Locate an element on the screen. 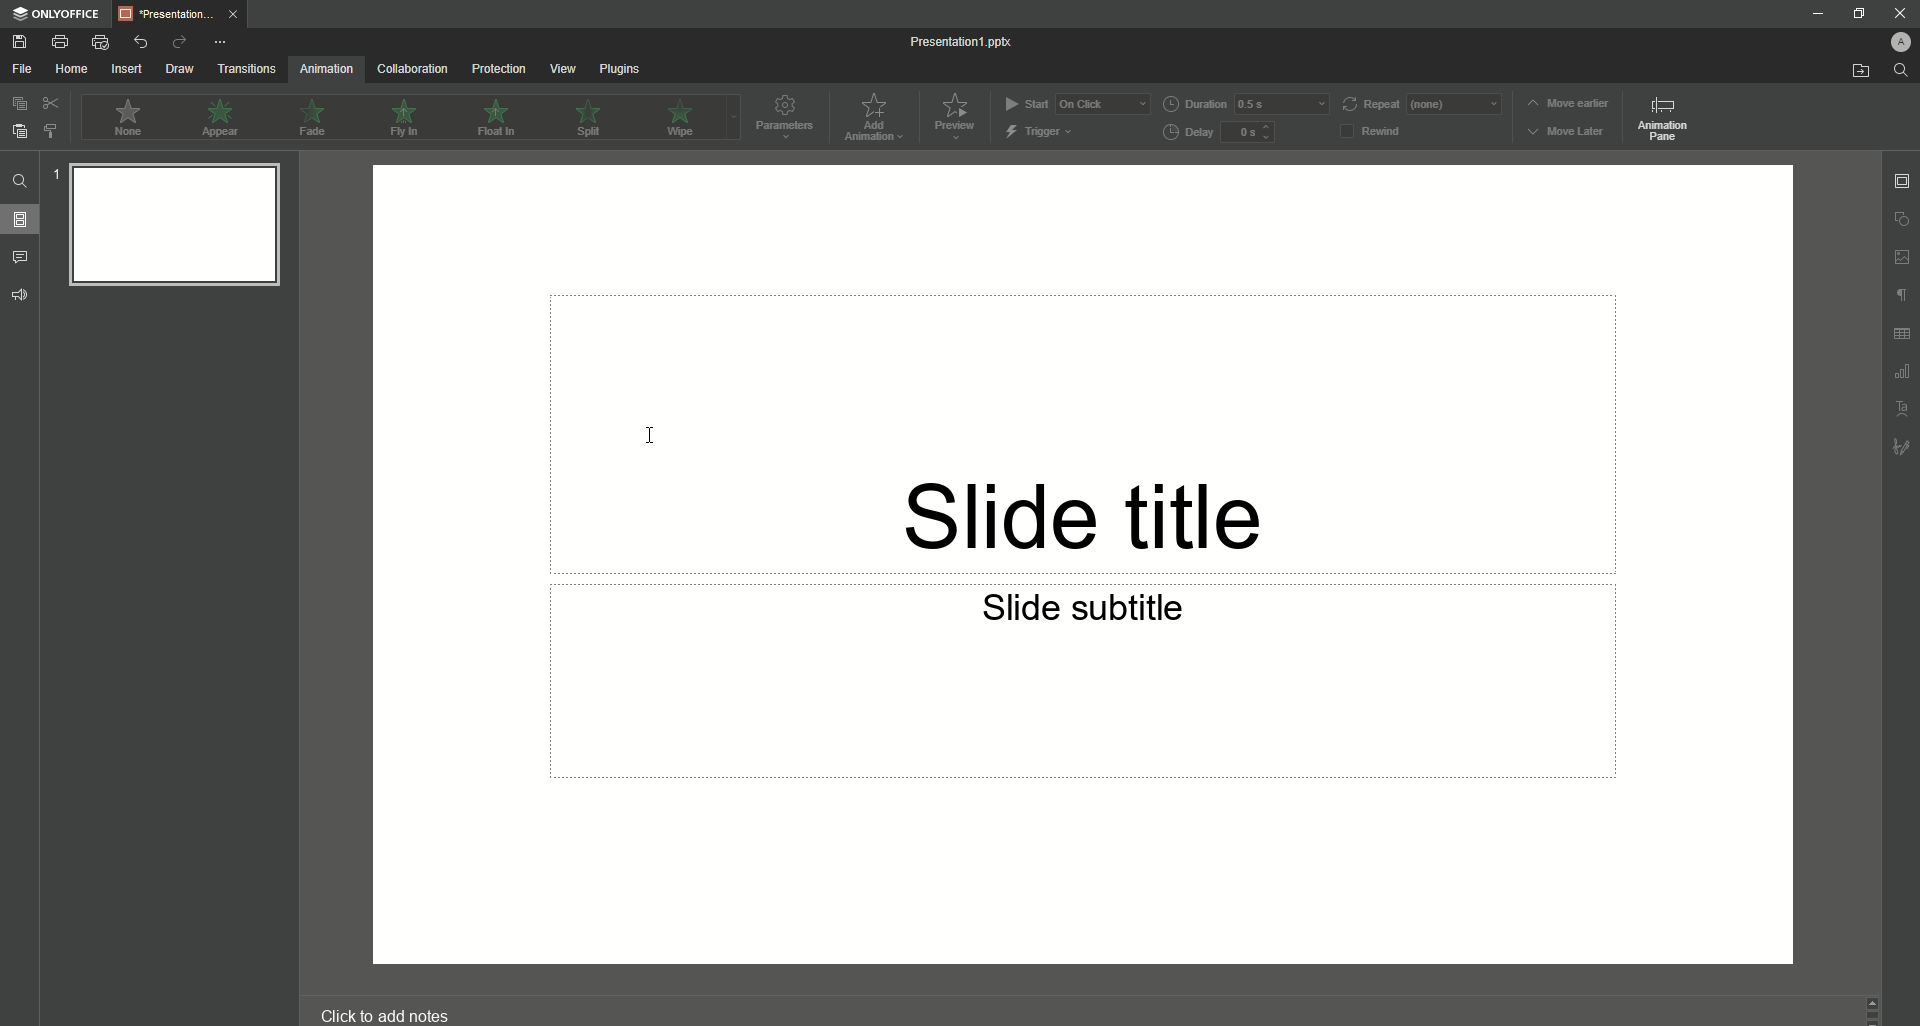  Presentation1.pptx is located at coordinates (962, 41).